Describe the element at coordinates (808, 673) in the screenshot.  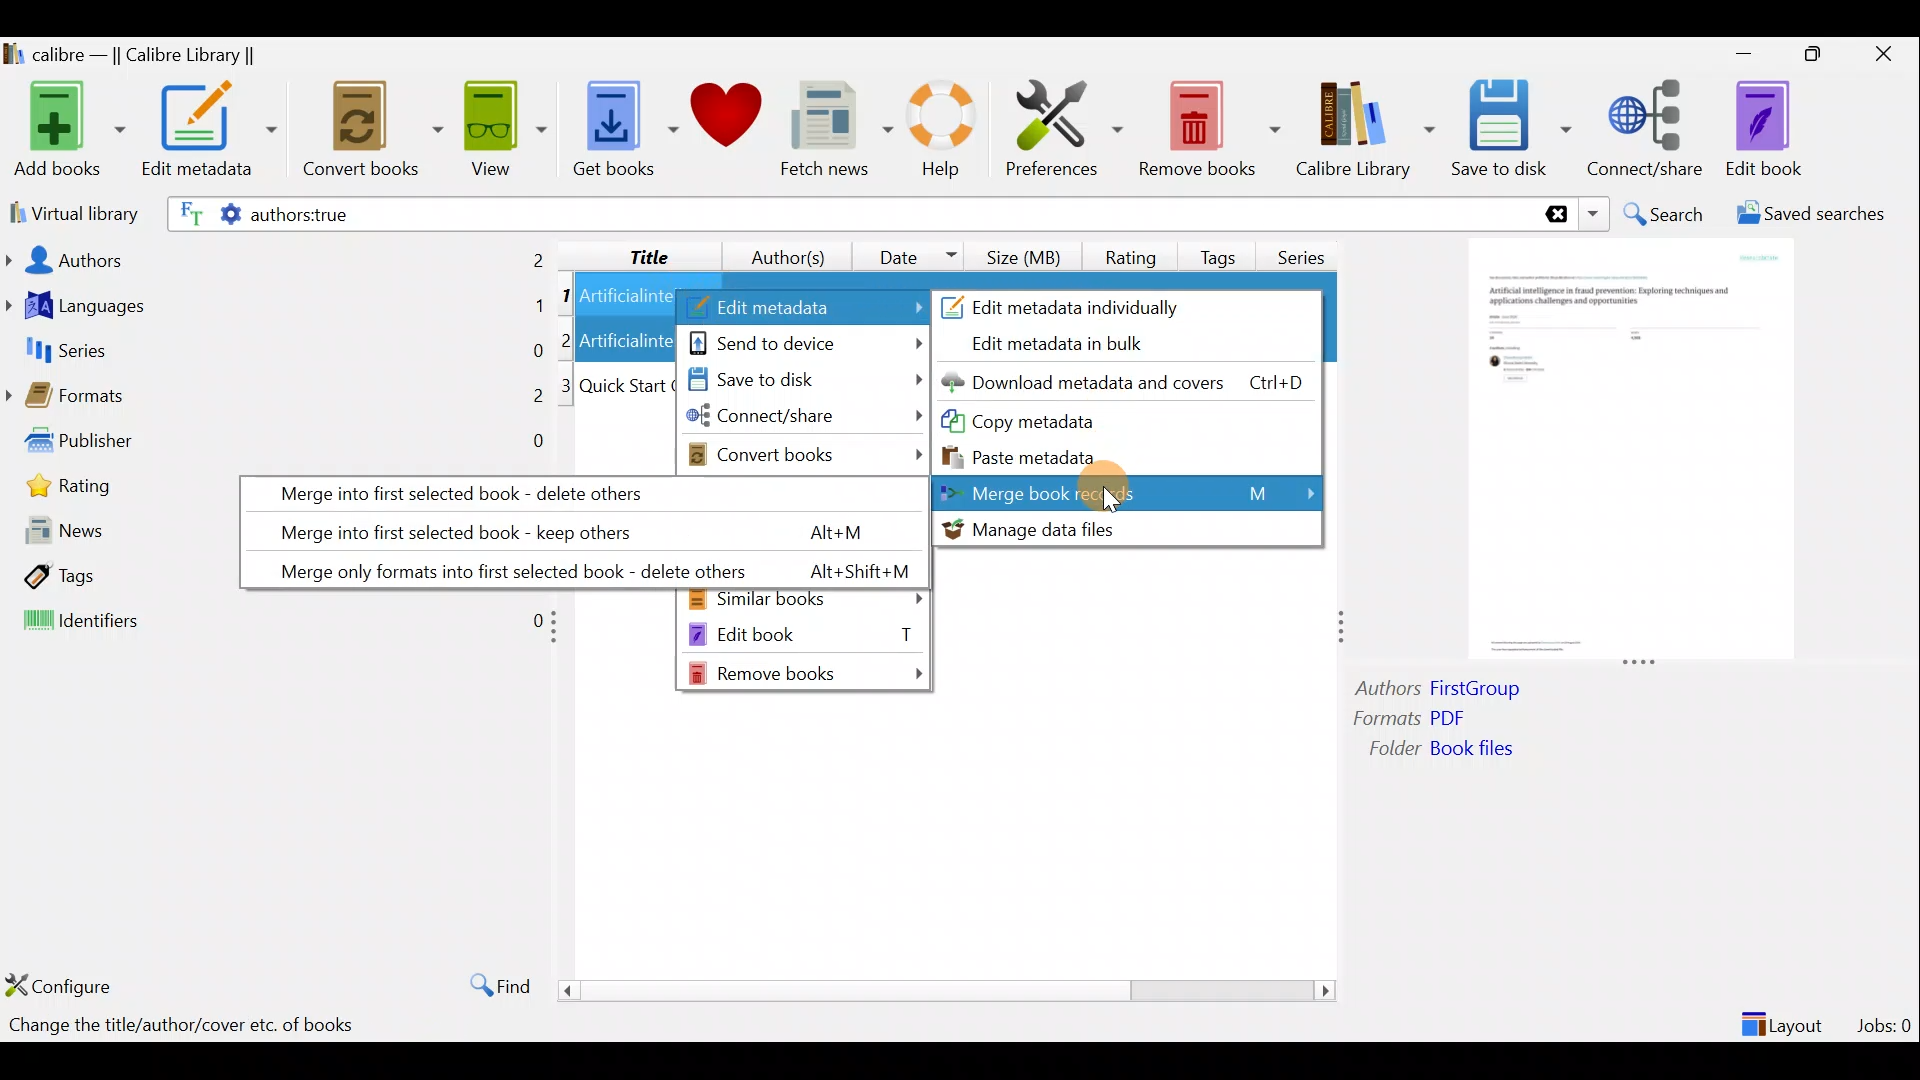
I see `Remove books` at that location.